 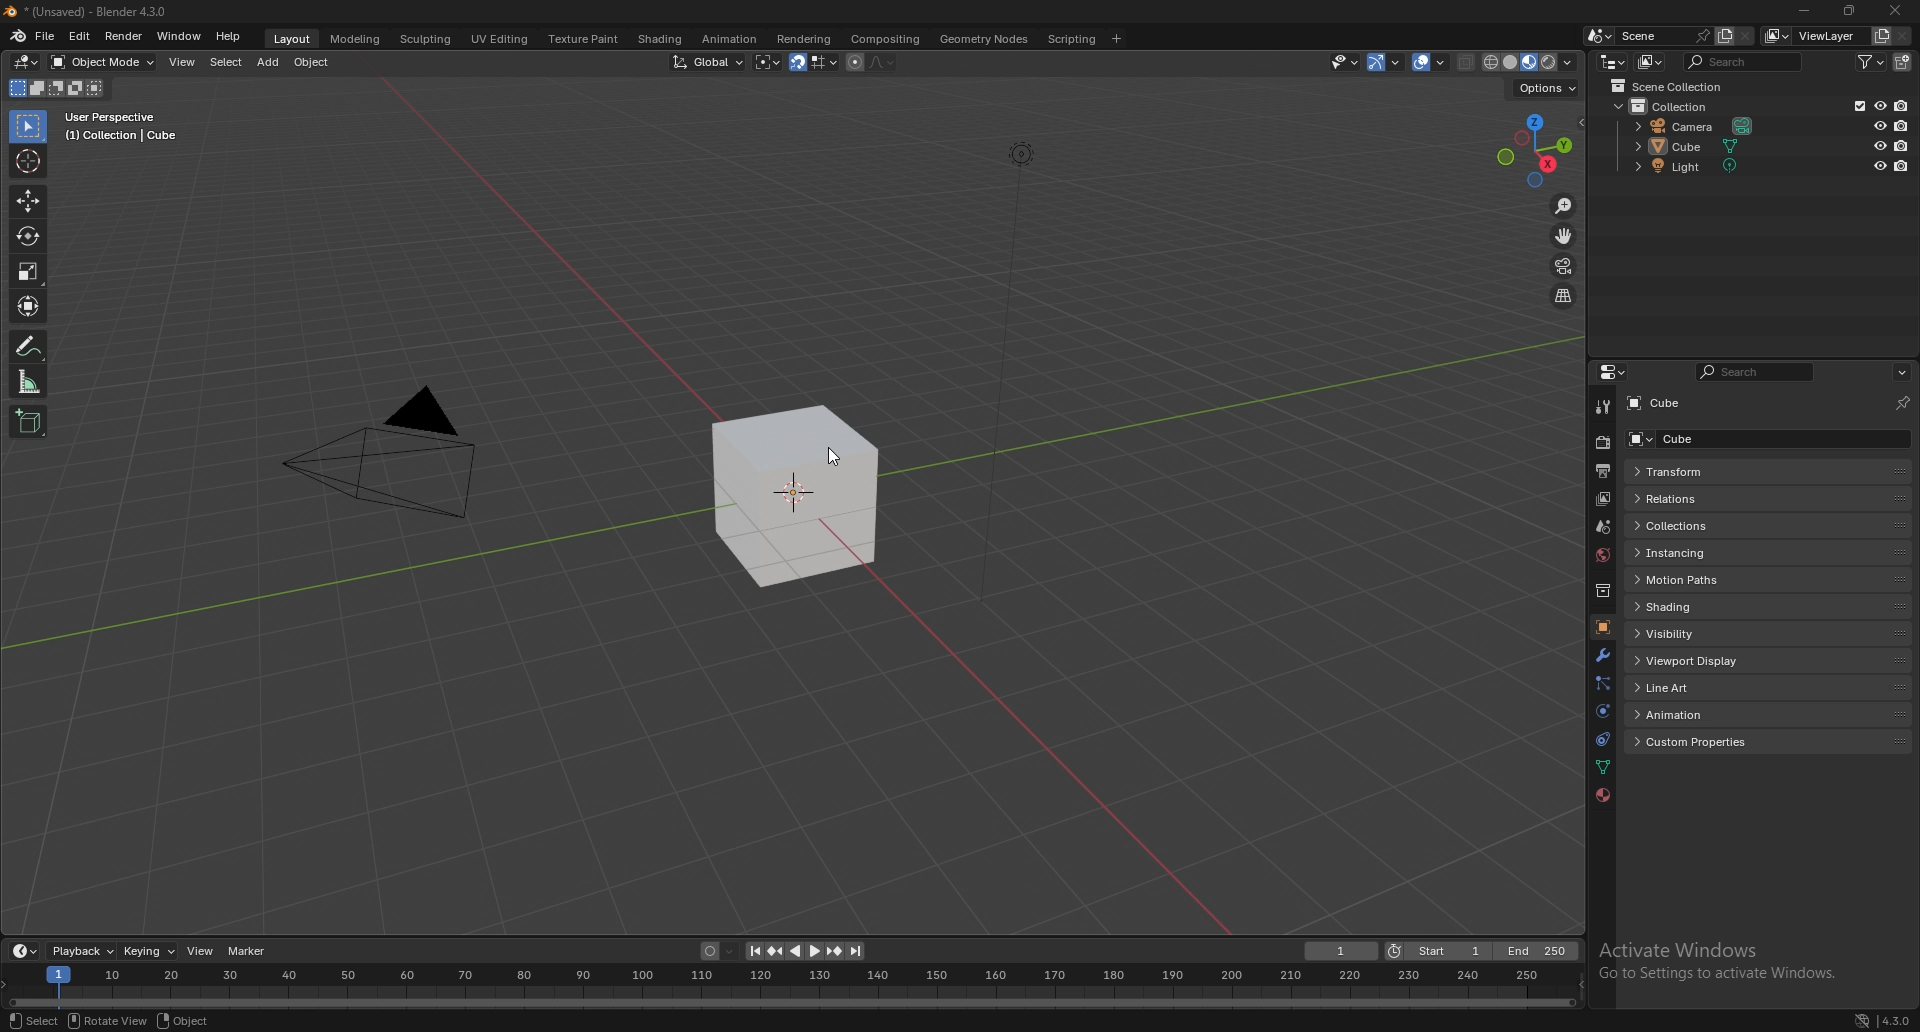 I want to click on end 250, so click(x=1537, y=951).